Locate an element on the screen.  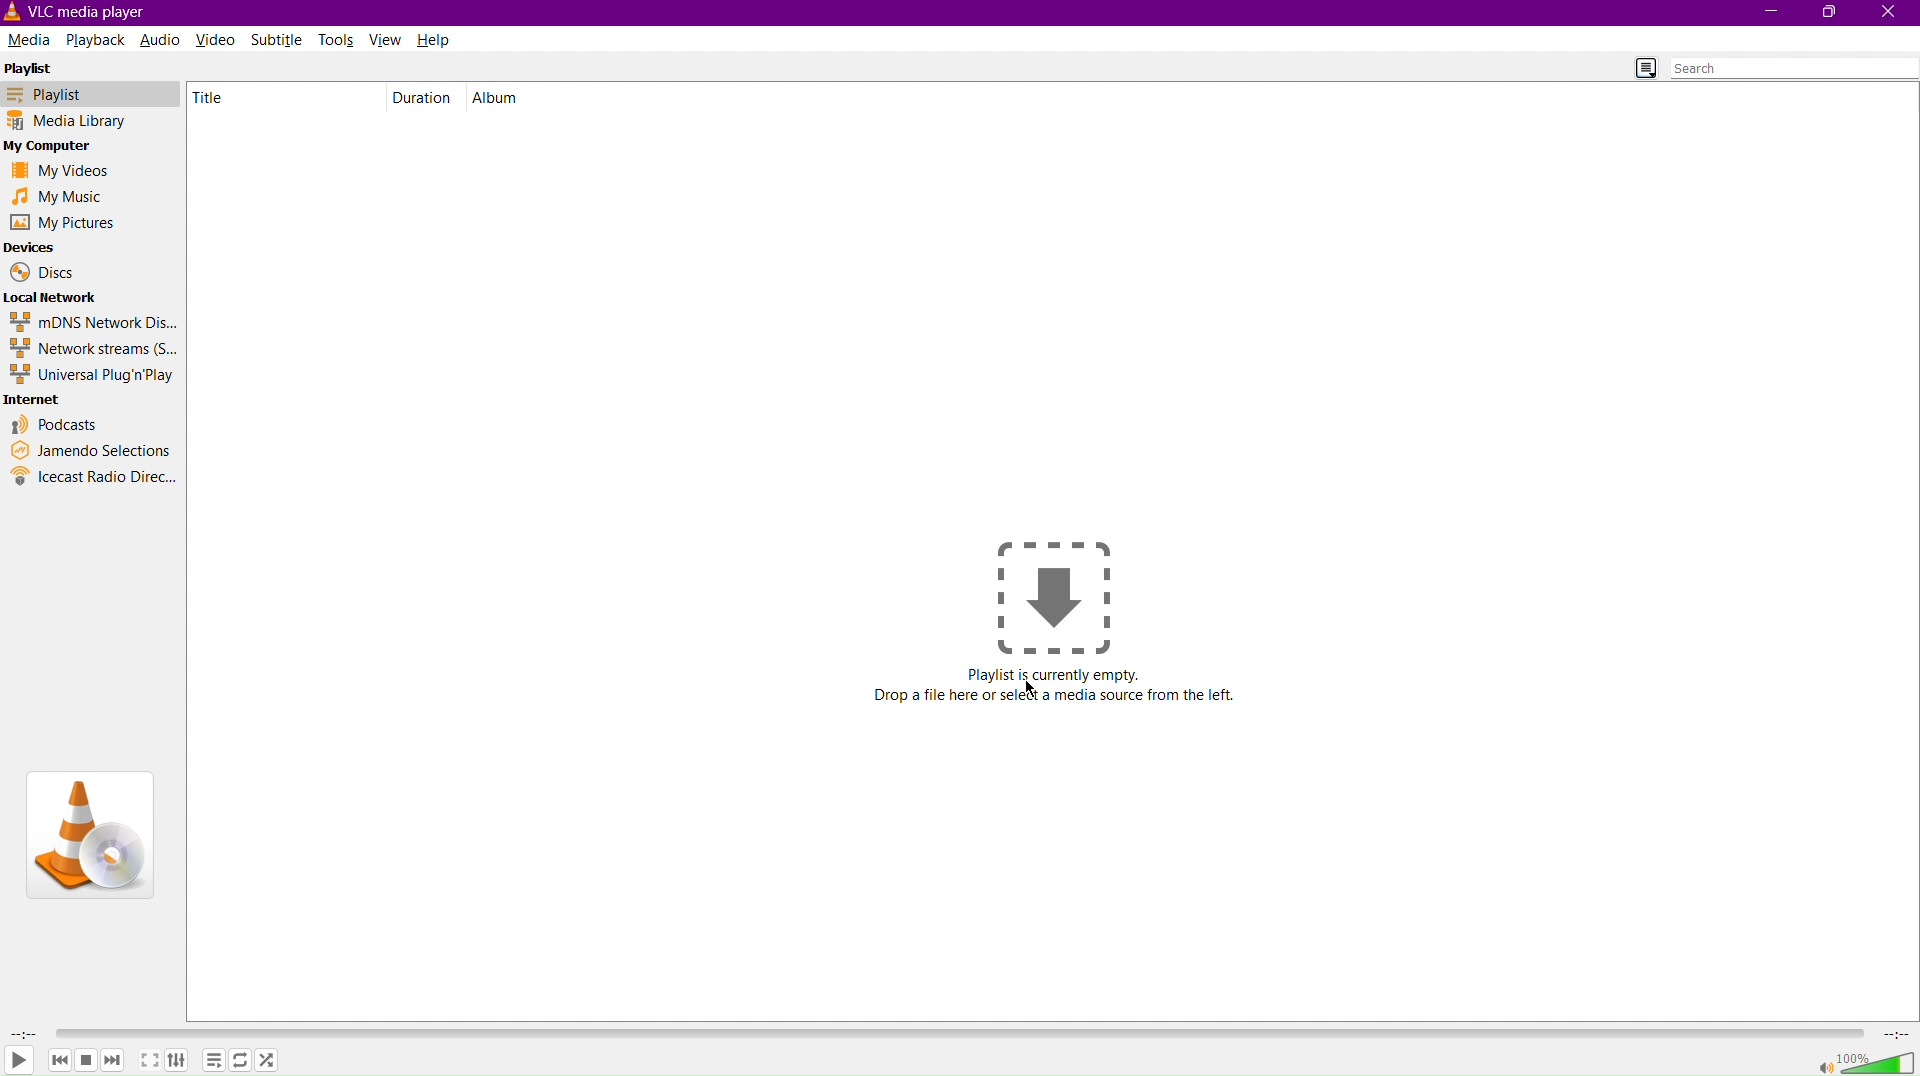
View is located at coordinates (387, 38).